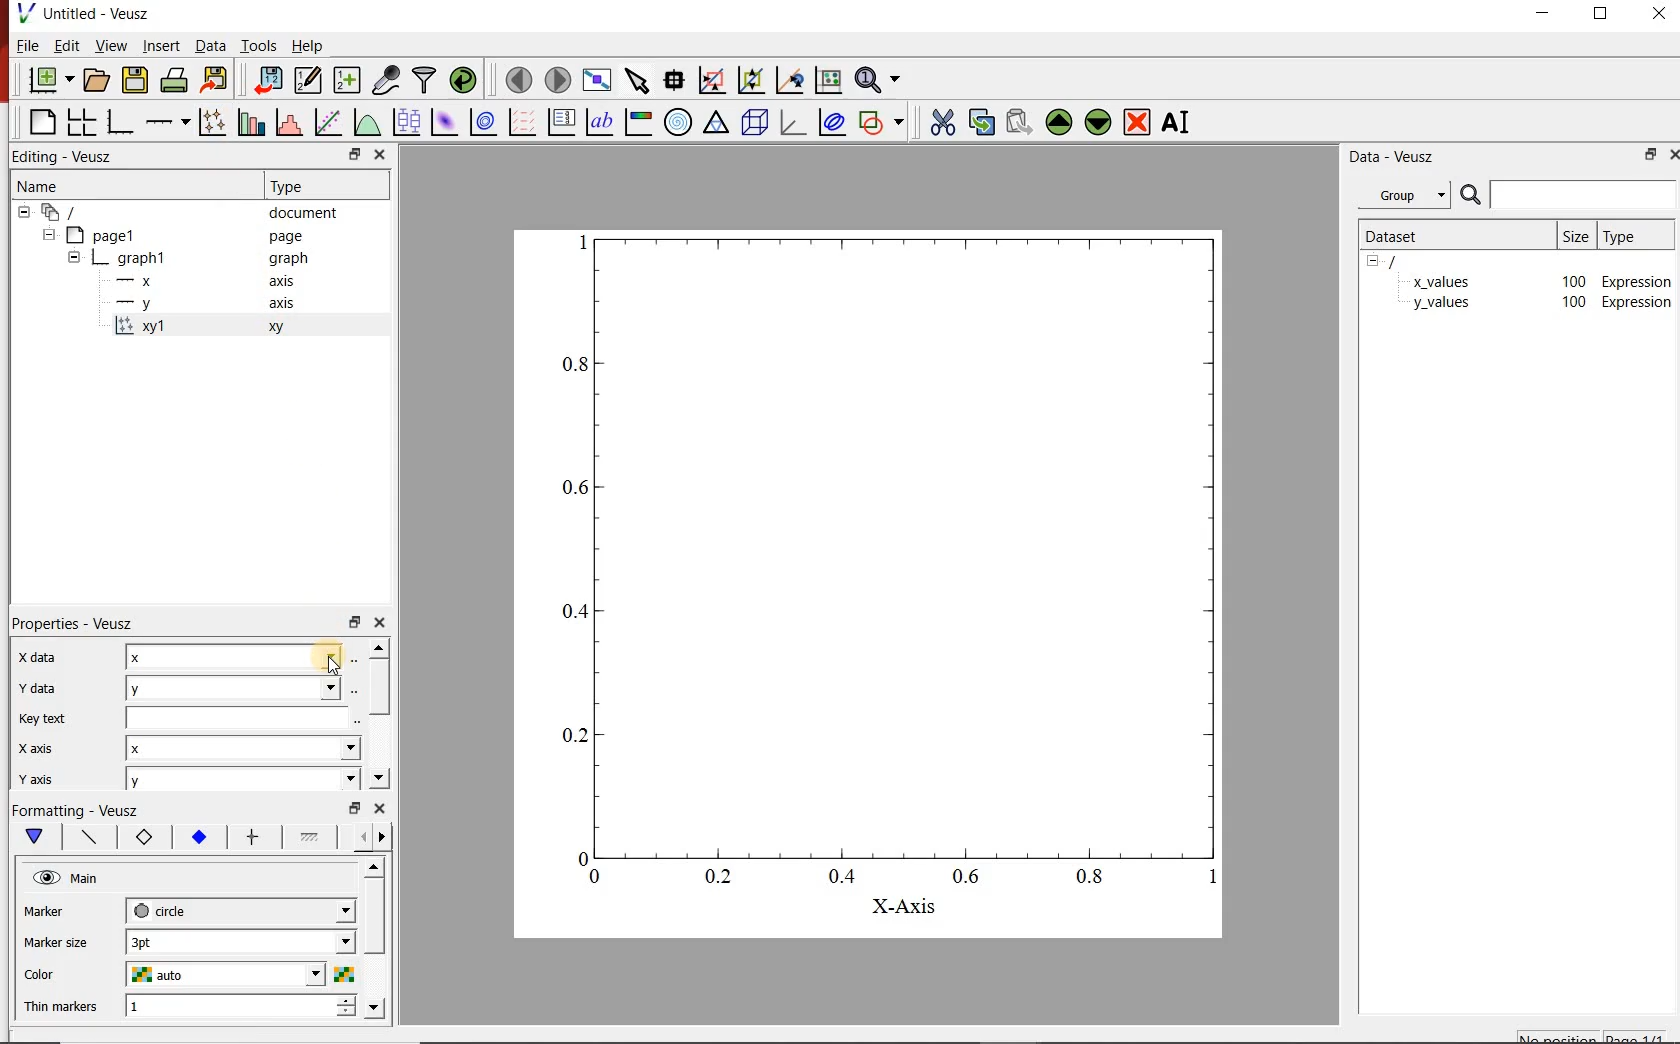  Describe the element at coordinates (239, 910) in the screenshot. I see `circle` at that location.